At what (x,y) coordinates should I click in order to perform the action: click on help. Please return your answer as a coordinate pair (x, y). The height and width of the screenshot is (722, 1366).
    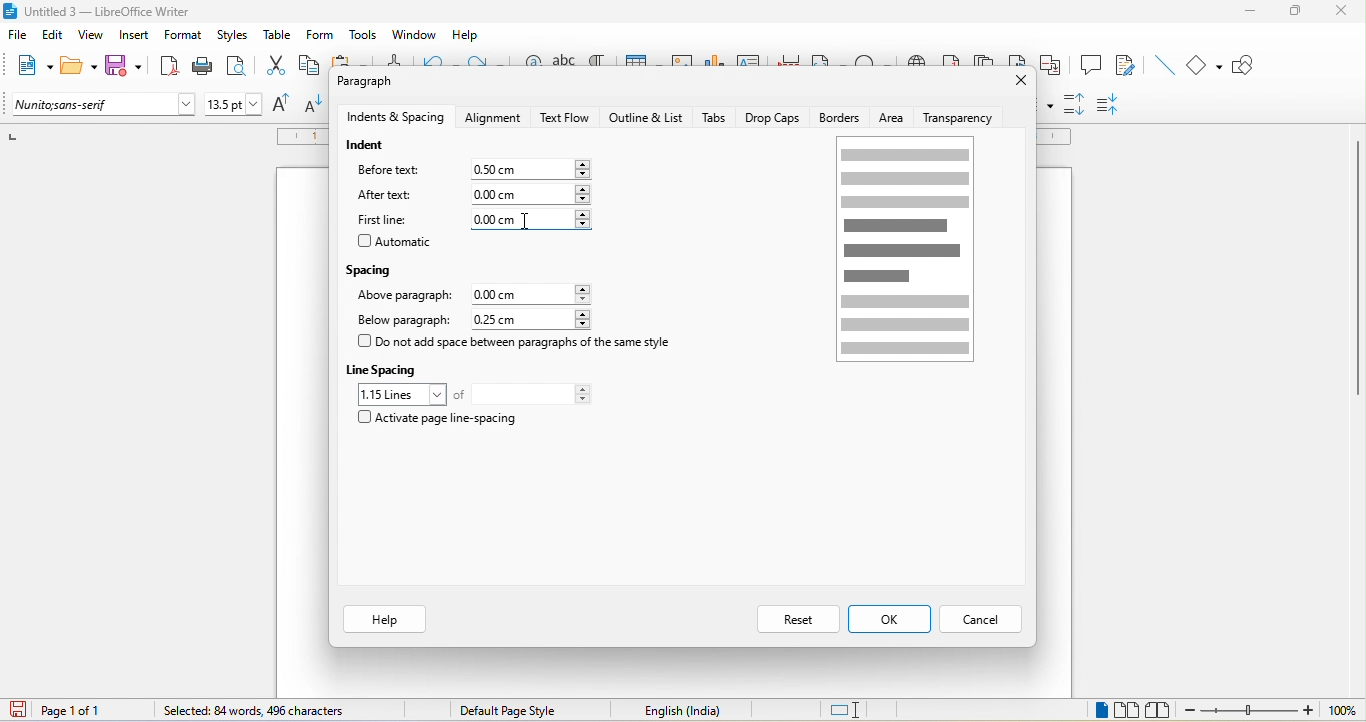
    Looking at the image, I should click on (383, 620).